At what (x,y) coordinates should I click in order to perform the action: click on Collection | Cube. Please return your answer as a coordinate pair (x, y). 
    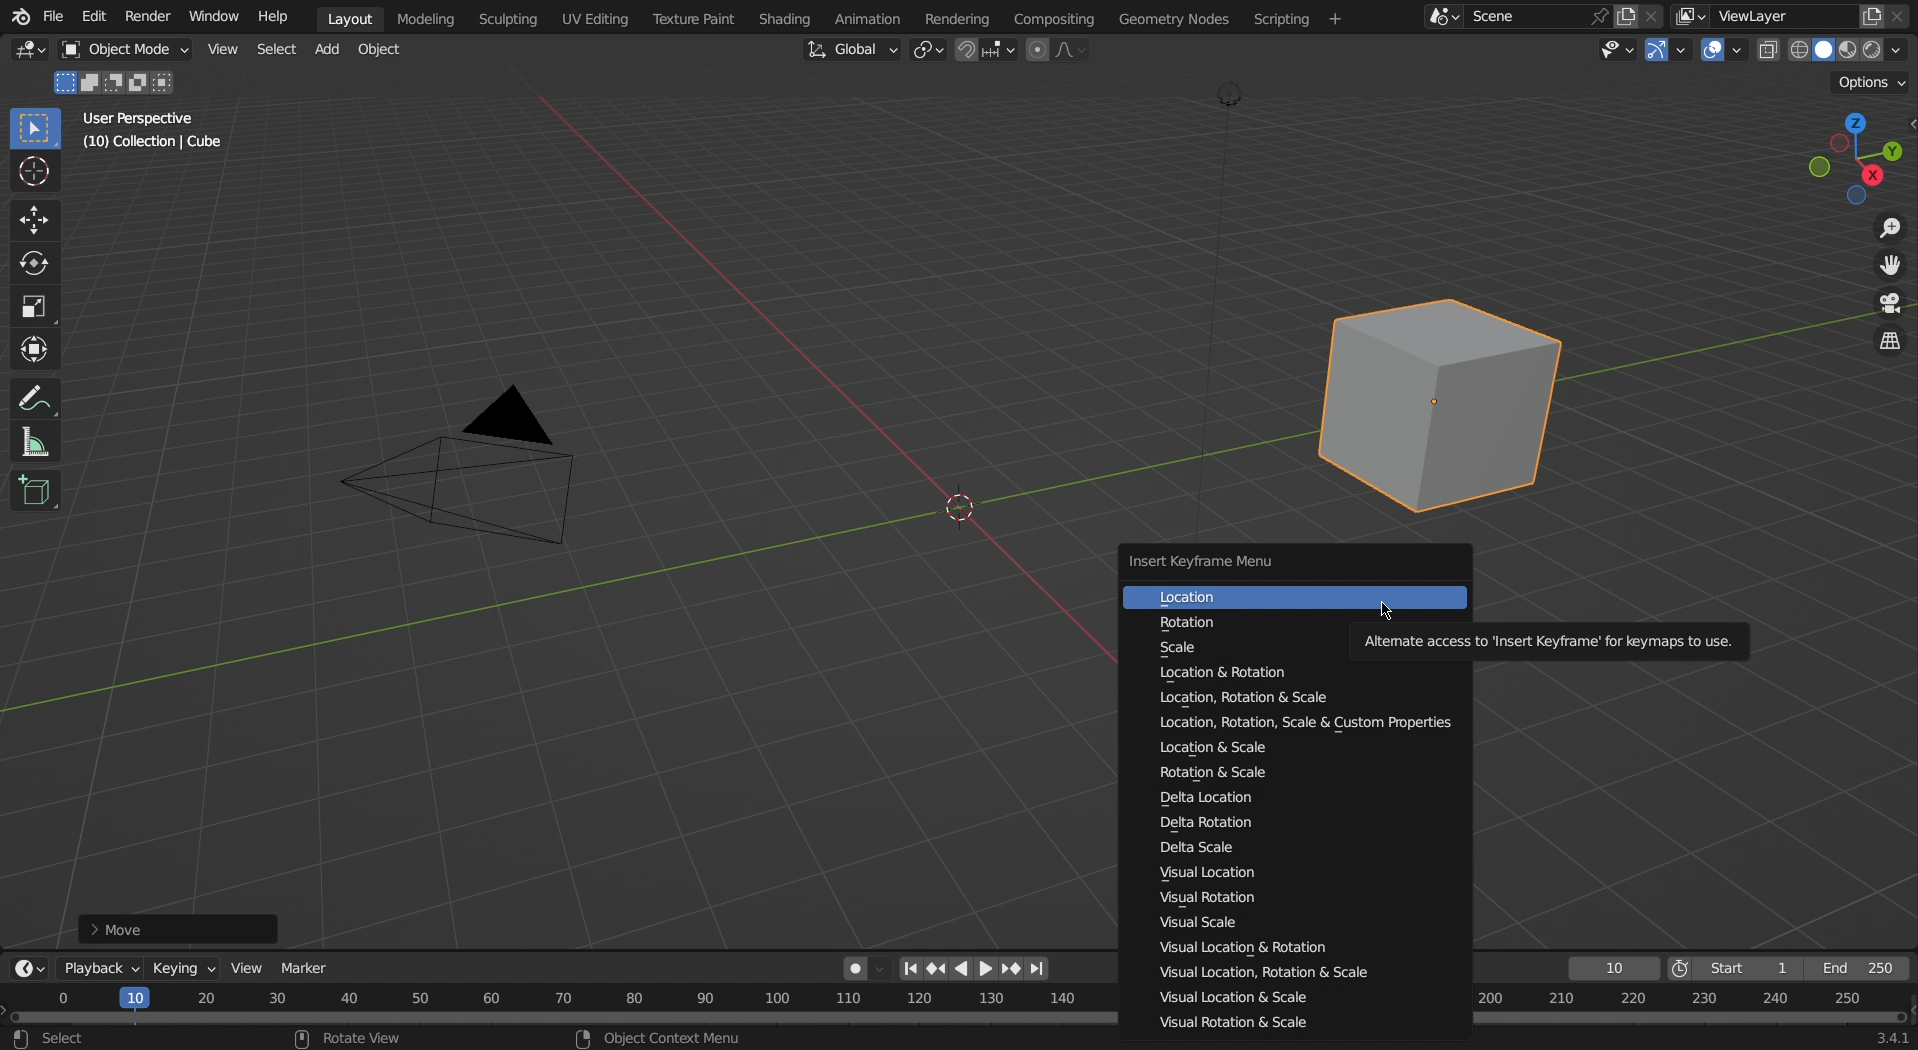
    Looking at the image, I should click on (155, 145).